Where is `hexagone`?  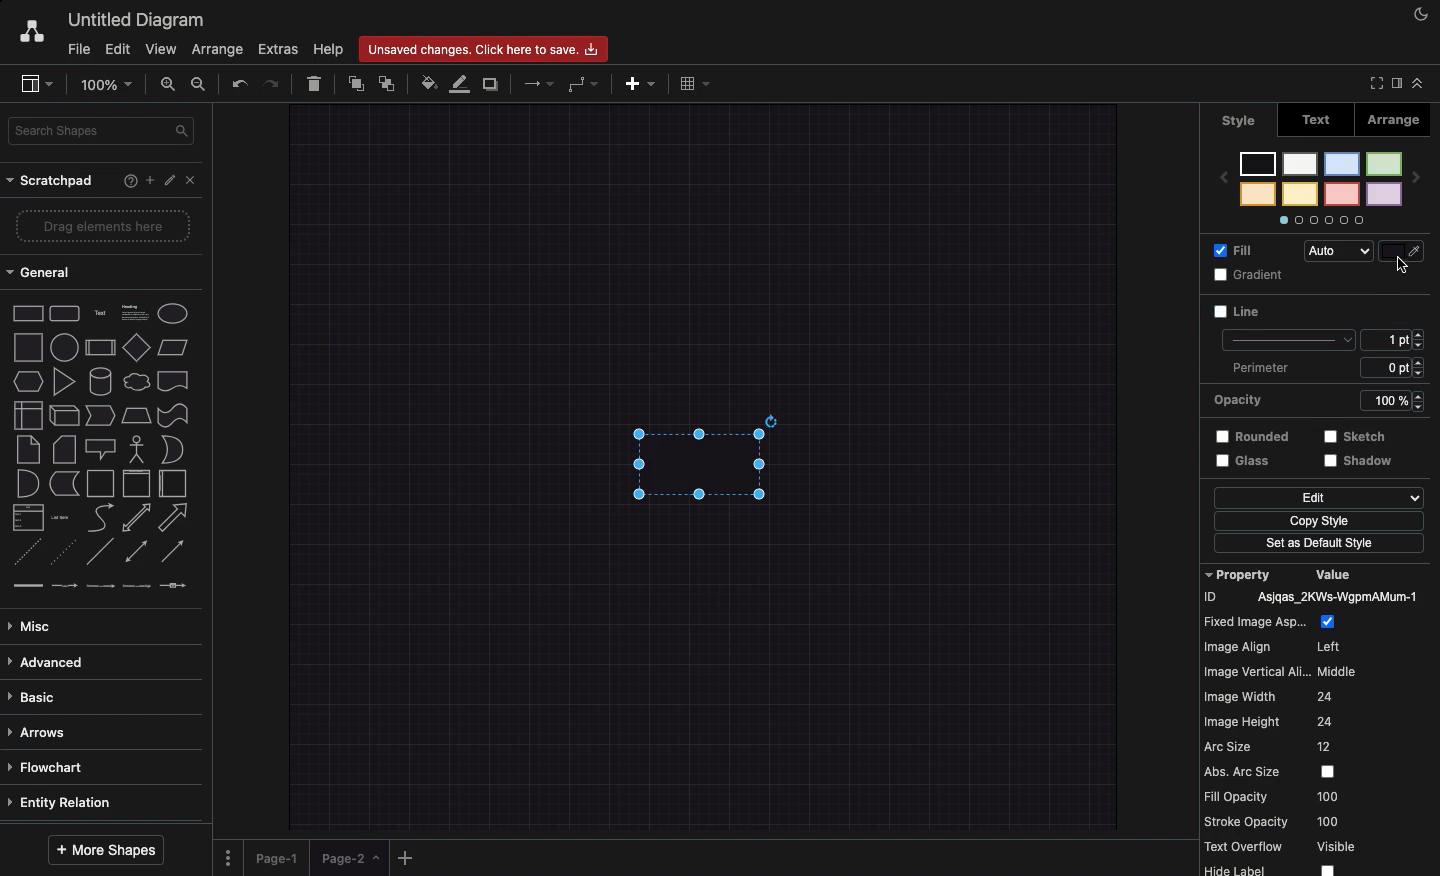 hexagone is located at coordinates (27, 379).